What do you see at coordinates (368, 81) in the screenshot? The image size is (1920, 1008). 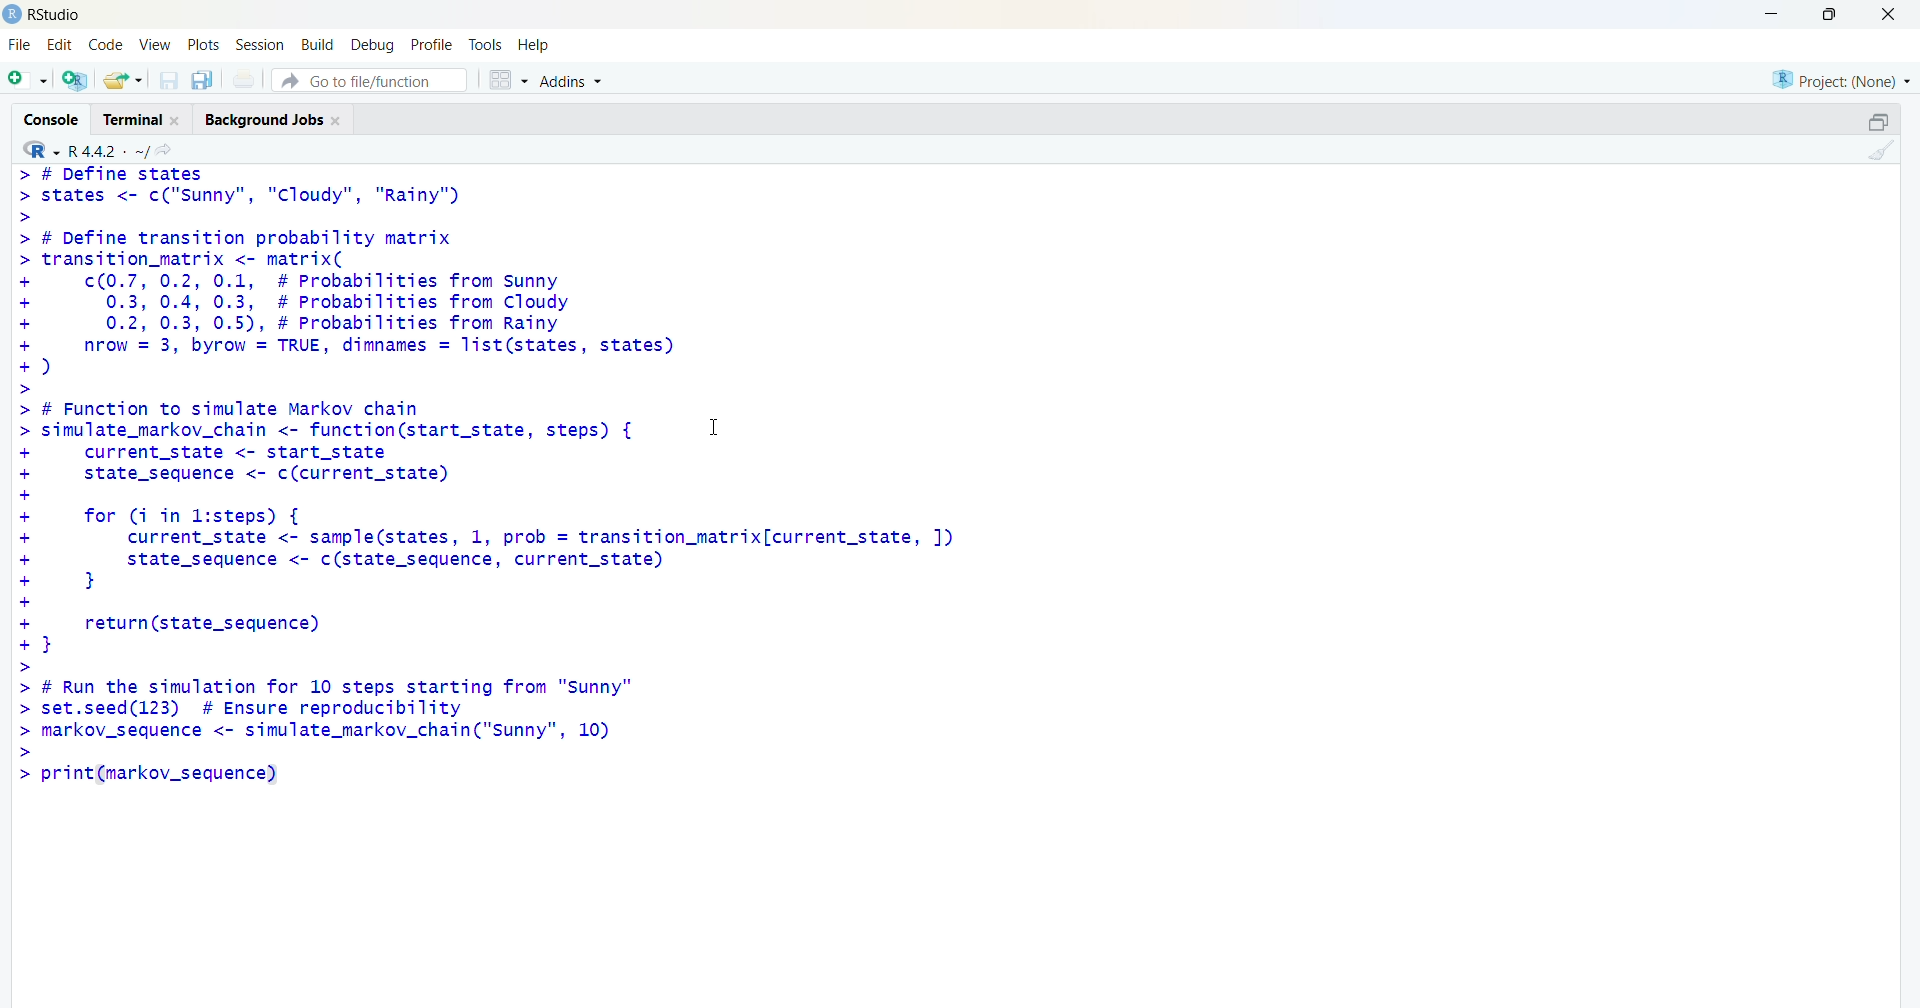 I see `go to file/function` at bounding box center [368, 81].